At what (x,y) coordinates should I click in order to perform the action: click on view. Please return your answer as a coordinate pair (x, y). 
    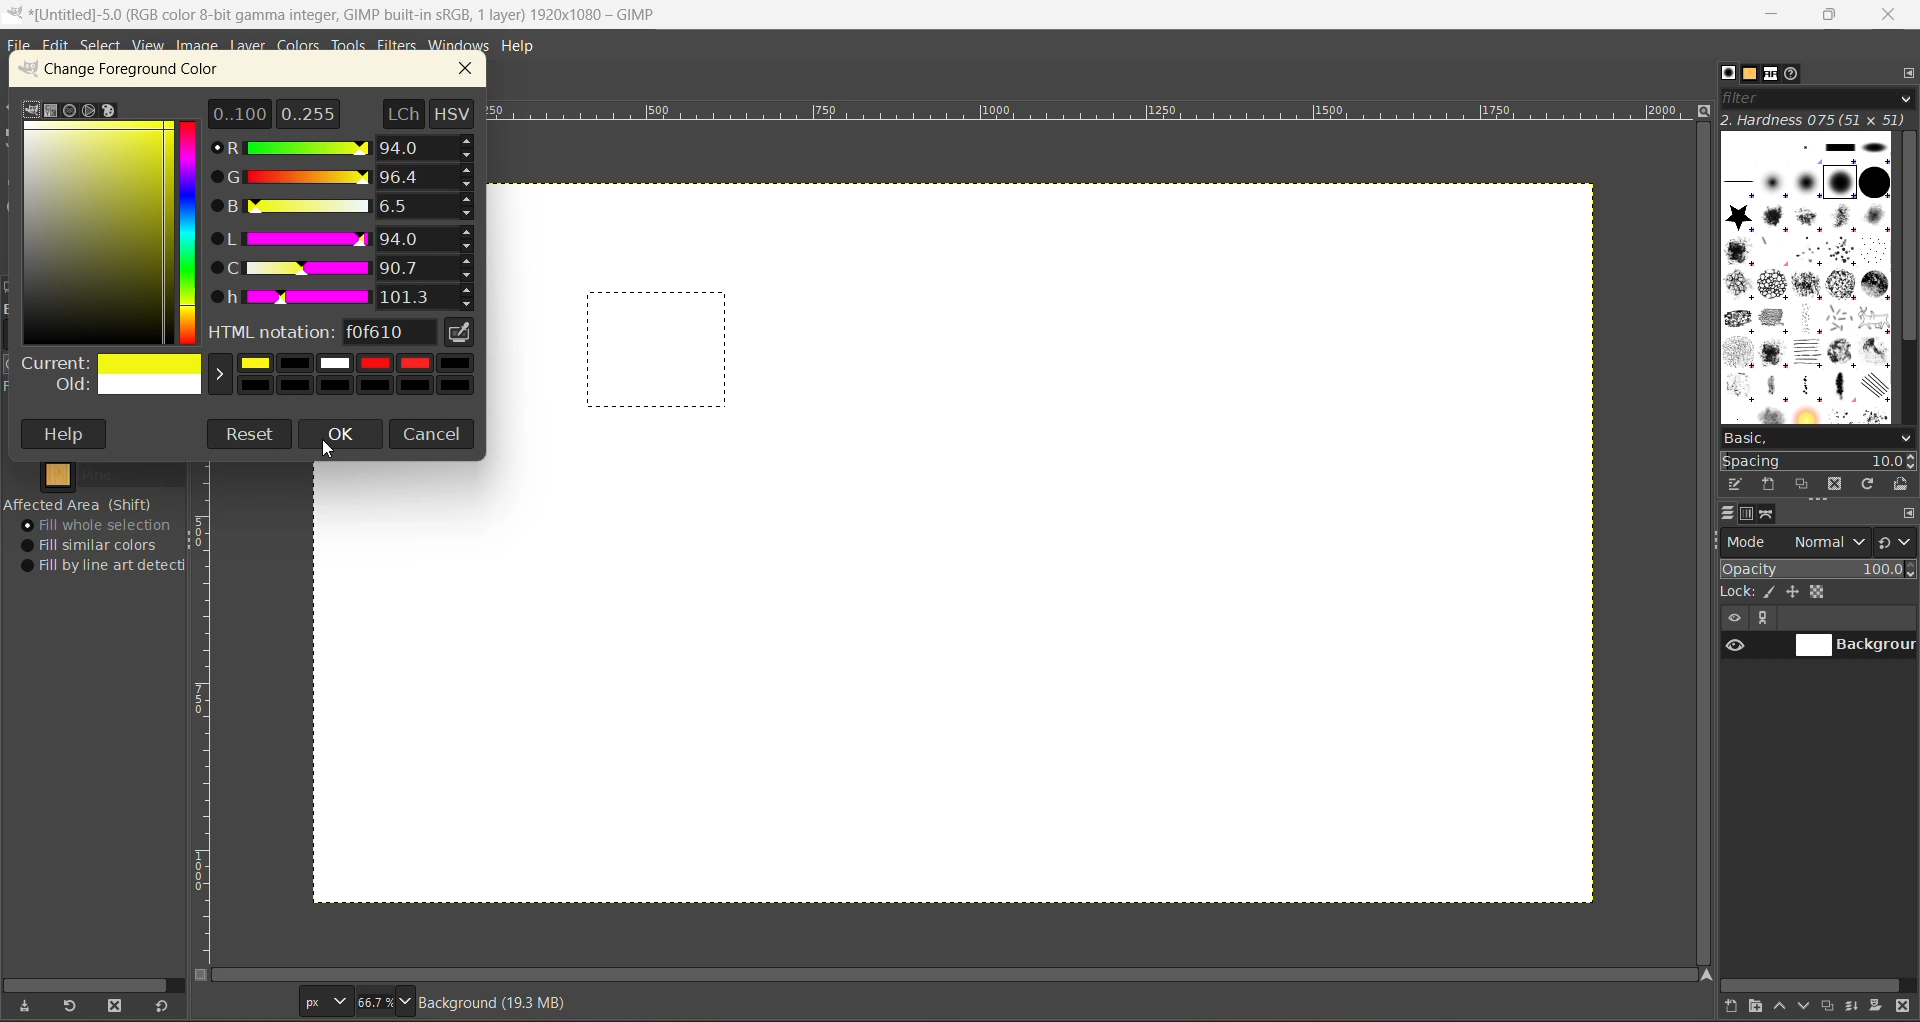
    Looking at the image, I should click on (146, 46).